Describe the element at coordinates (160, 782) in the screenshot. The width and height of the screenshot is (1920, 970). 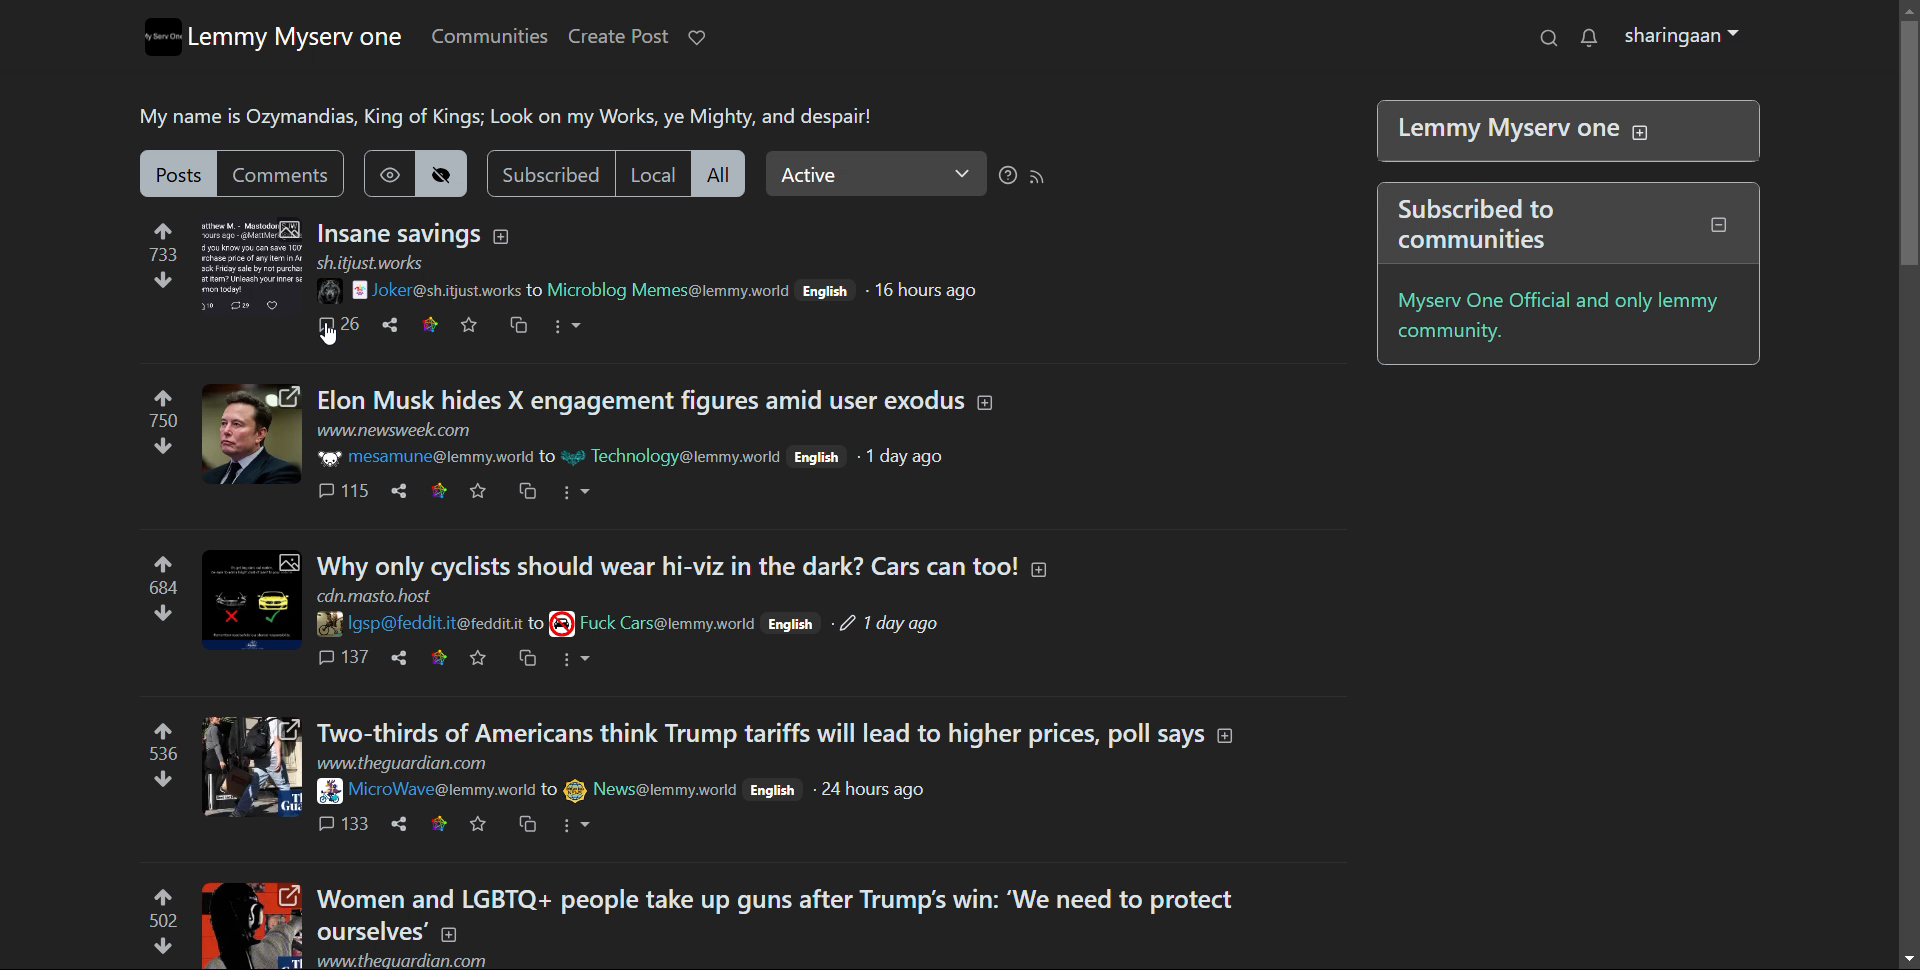
I see `downvotes` at that location.